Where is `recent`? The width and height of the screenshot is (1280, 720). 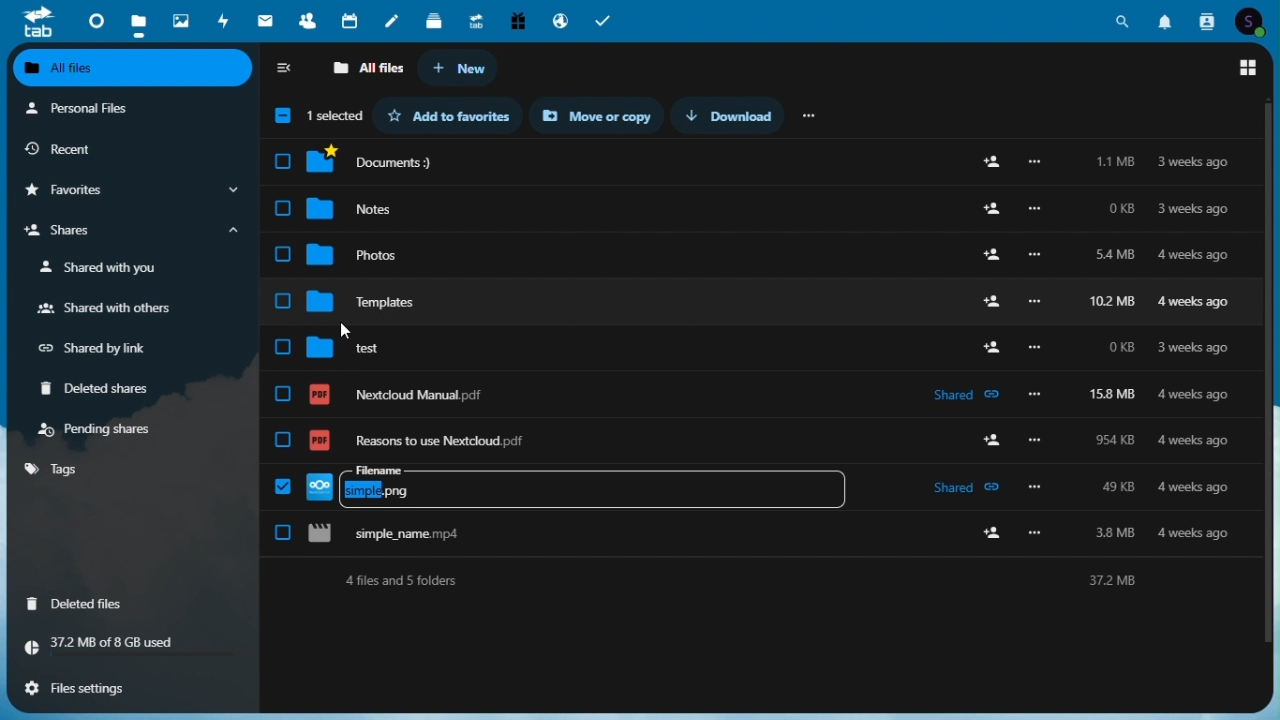 recent is located at coordinates (129, 149).